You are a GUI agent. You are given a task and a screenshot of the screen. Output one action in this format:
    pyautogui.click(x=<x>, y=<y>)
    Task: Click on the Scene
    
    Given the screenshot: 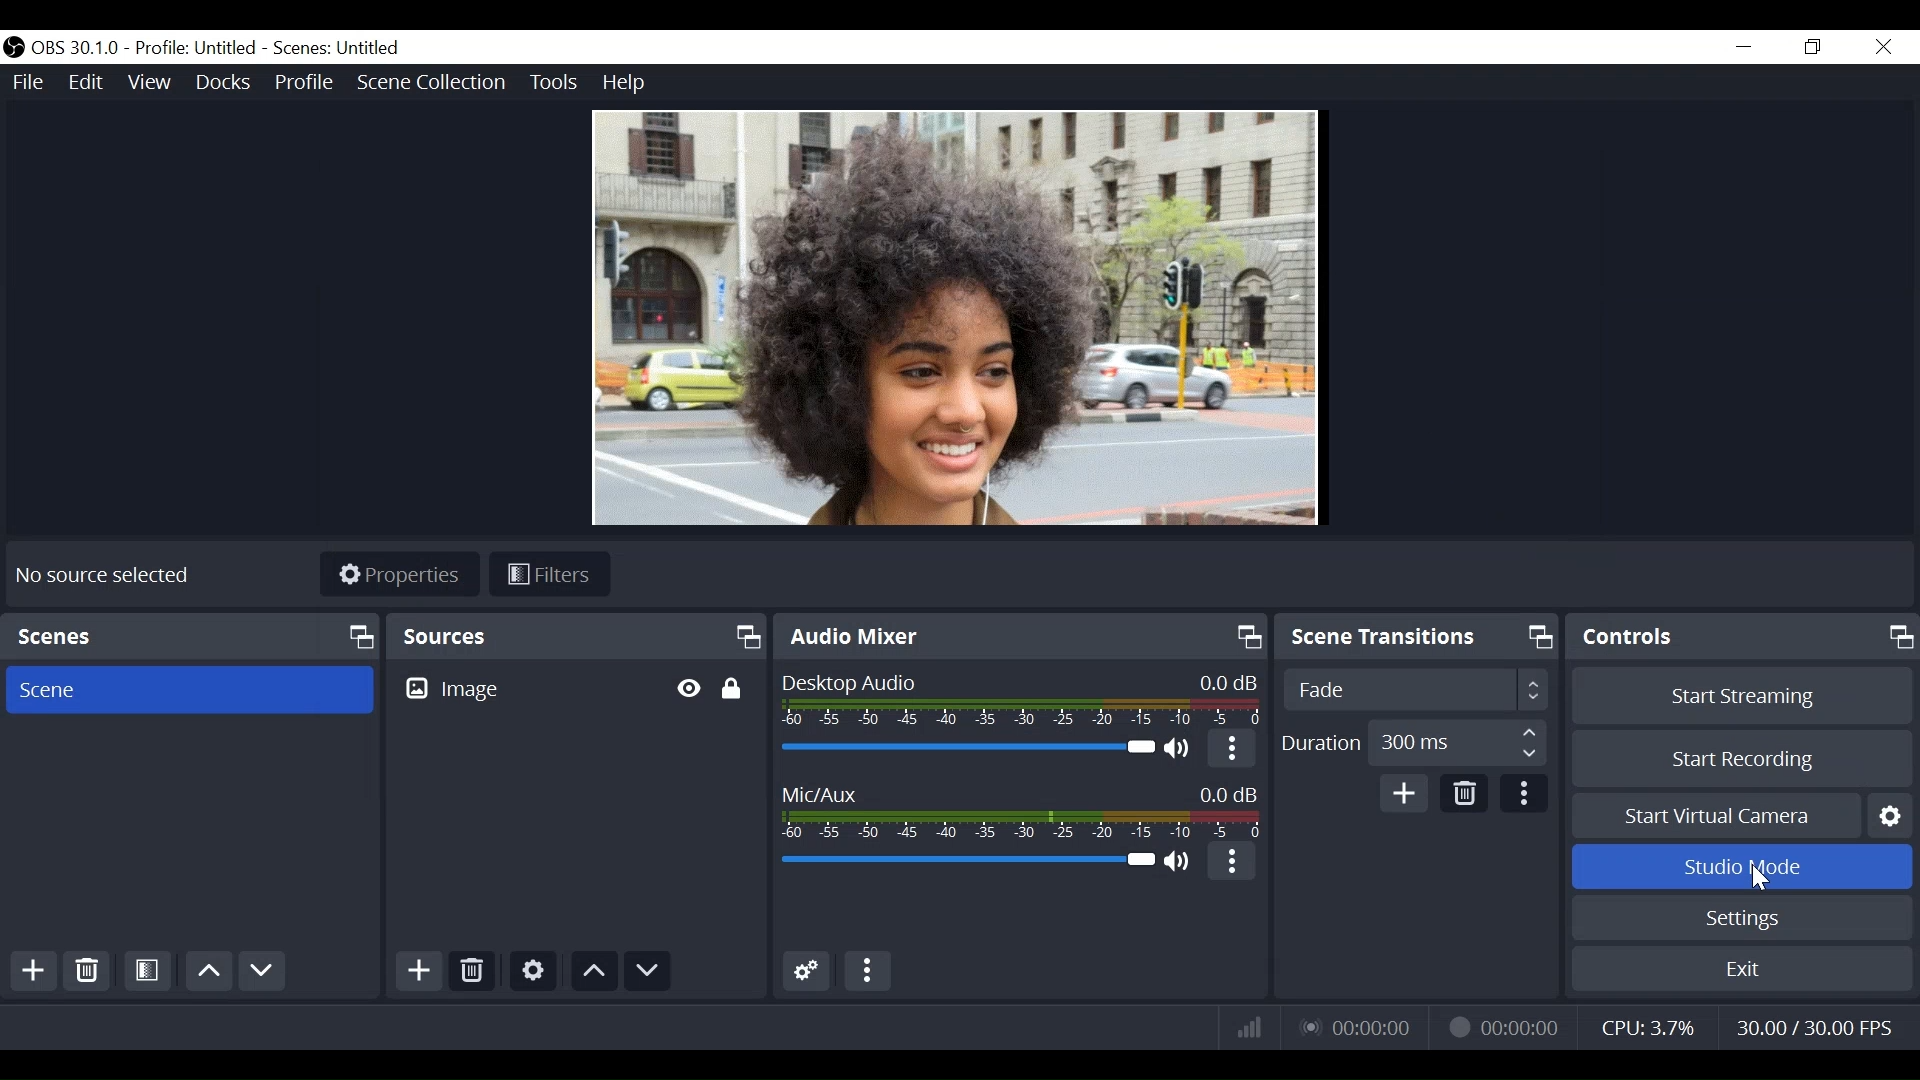 What is the action you would take?
    pyautogui.click(x=190, y=690)
    